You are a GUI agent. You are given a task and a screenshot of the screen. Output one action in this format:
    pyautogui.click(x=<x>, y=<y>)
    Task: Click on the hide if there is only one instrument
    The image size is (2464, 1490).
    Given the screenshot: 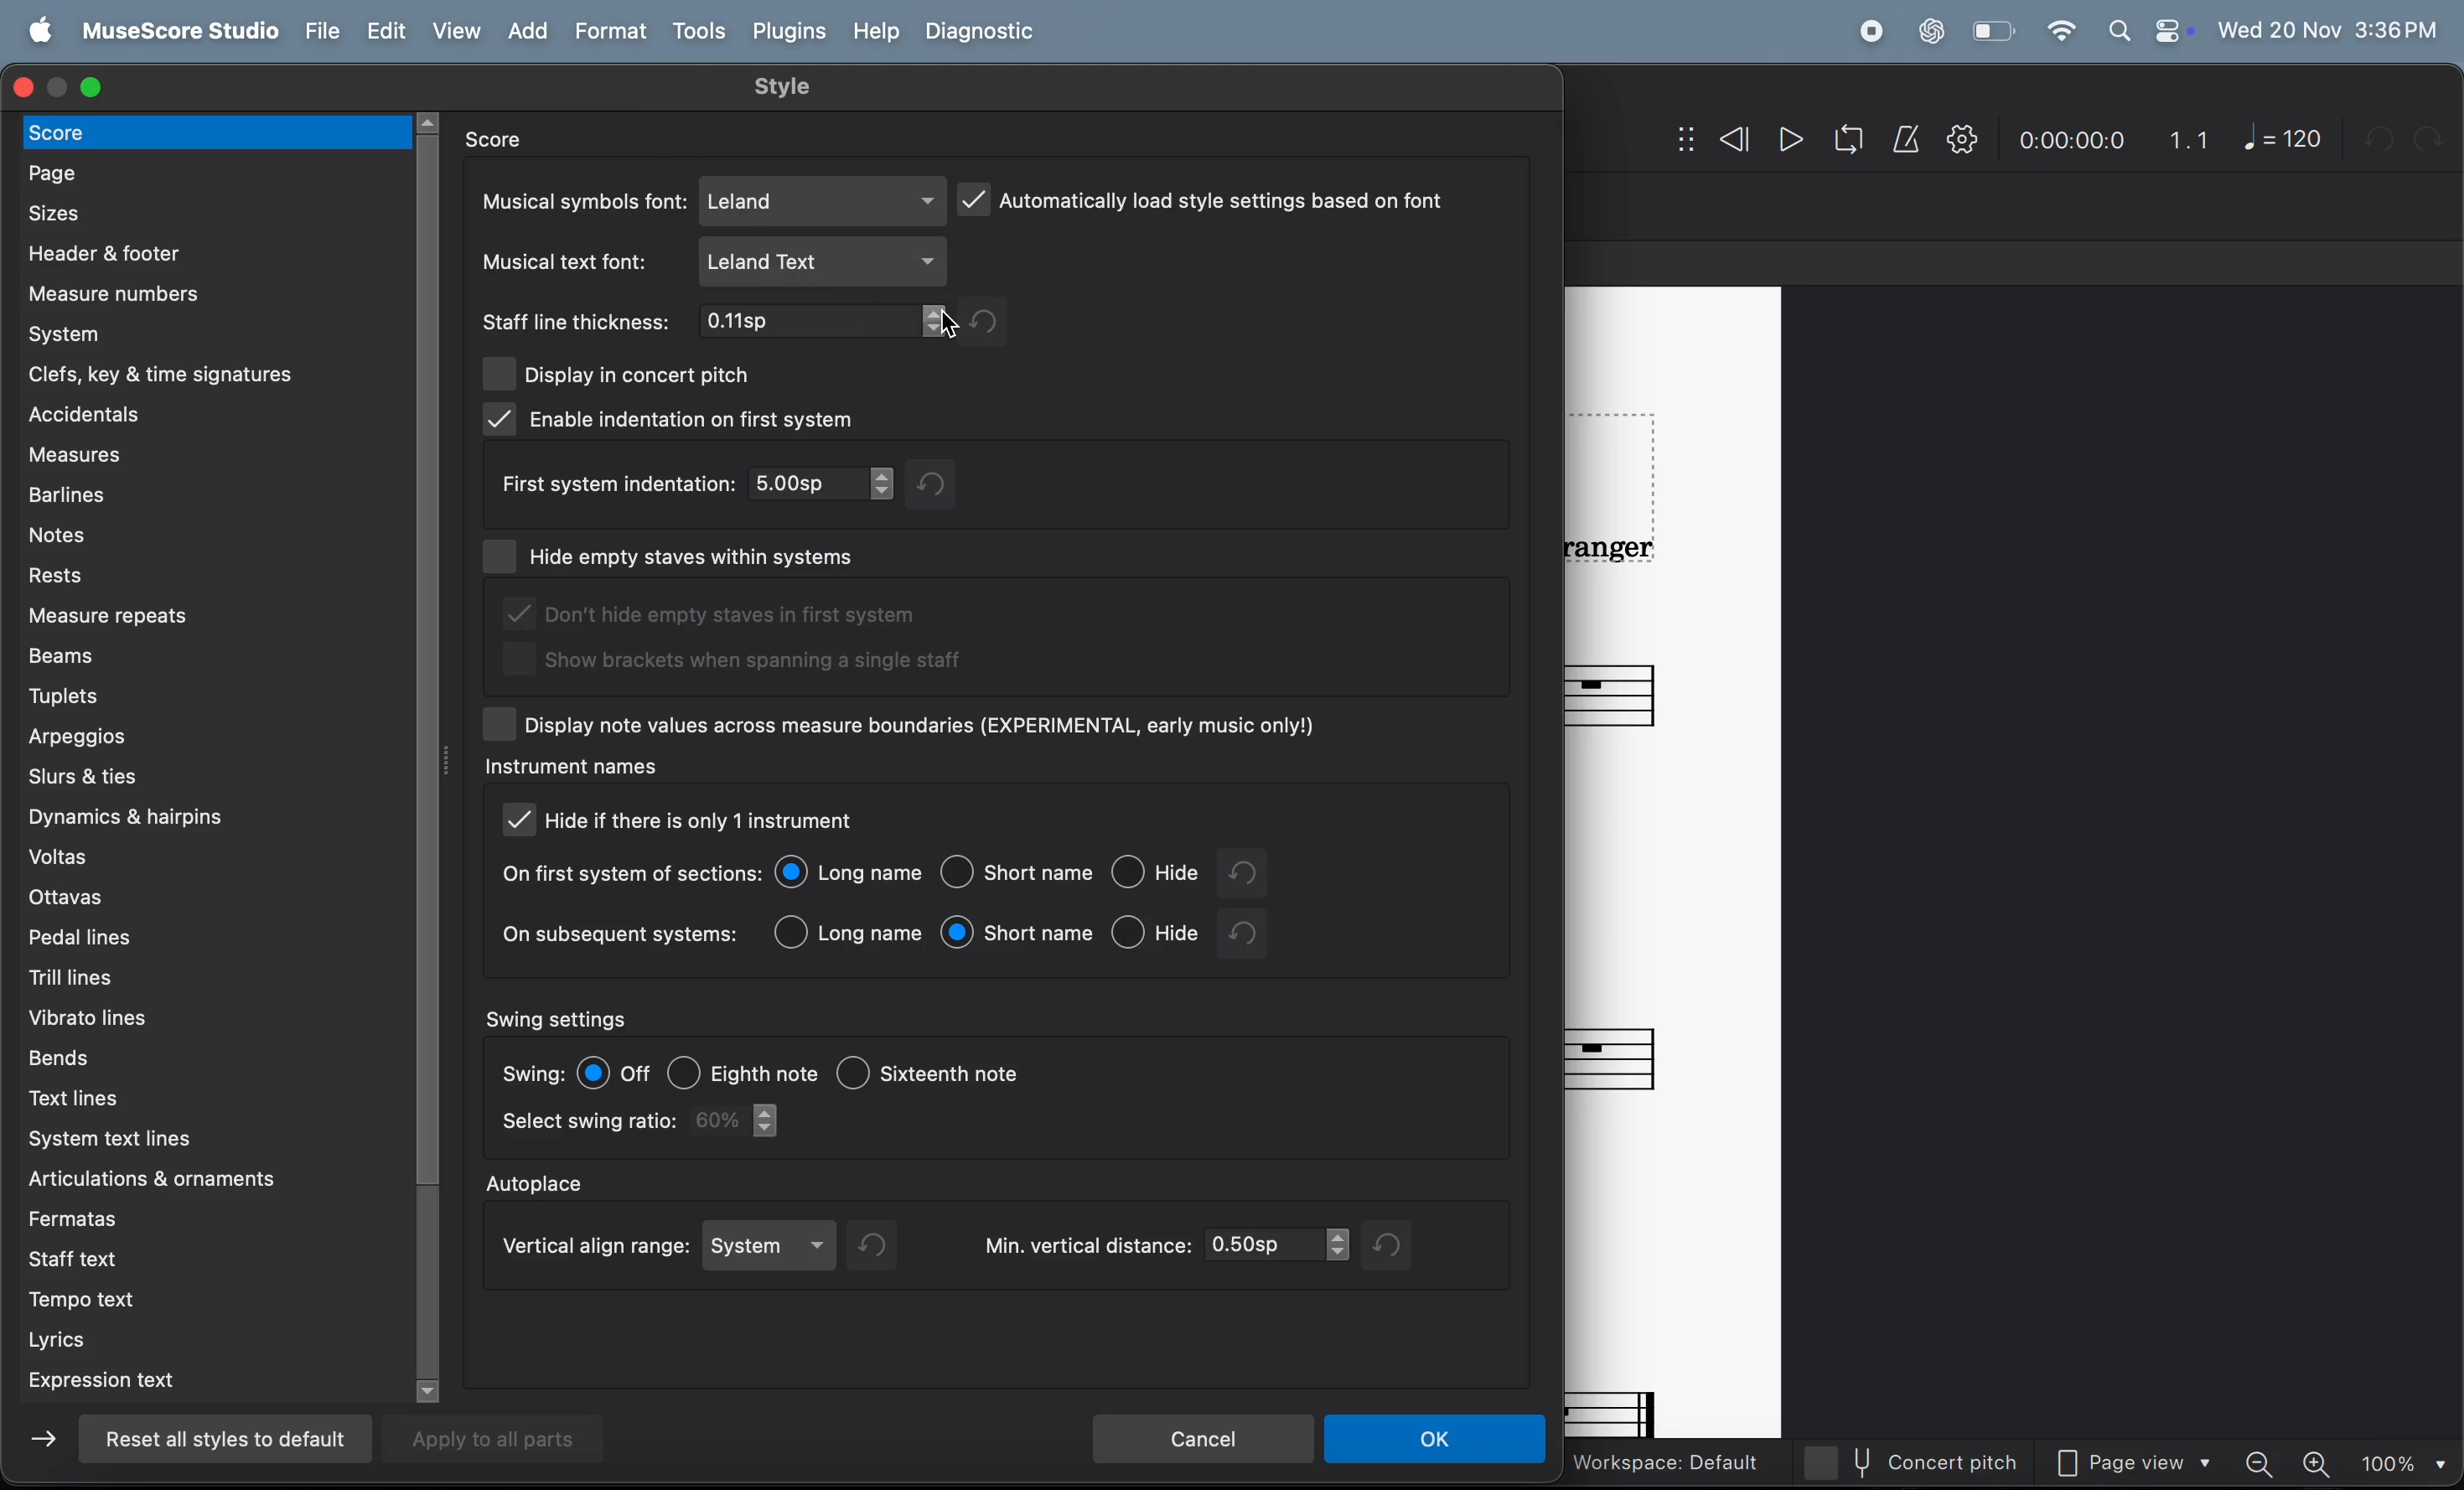 What is the action you would take?
    pyautogui.click(x=718, y=823)
    